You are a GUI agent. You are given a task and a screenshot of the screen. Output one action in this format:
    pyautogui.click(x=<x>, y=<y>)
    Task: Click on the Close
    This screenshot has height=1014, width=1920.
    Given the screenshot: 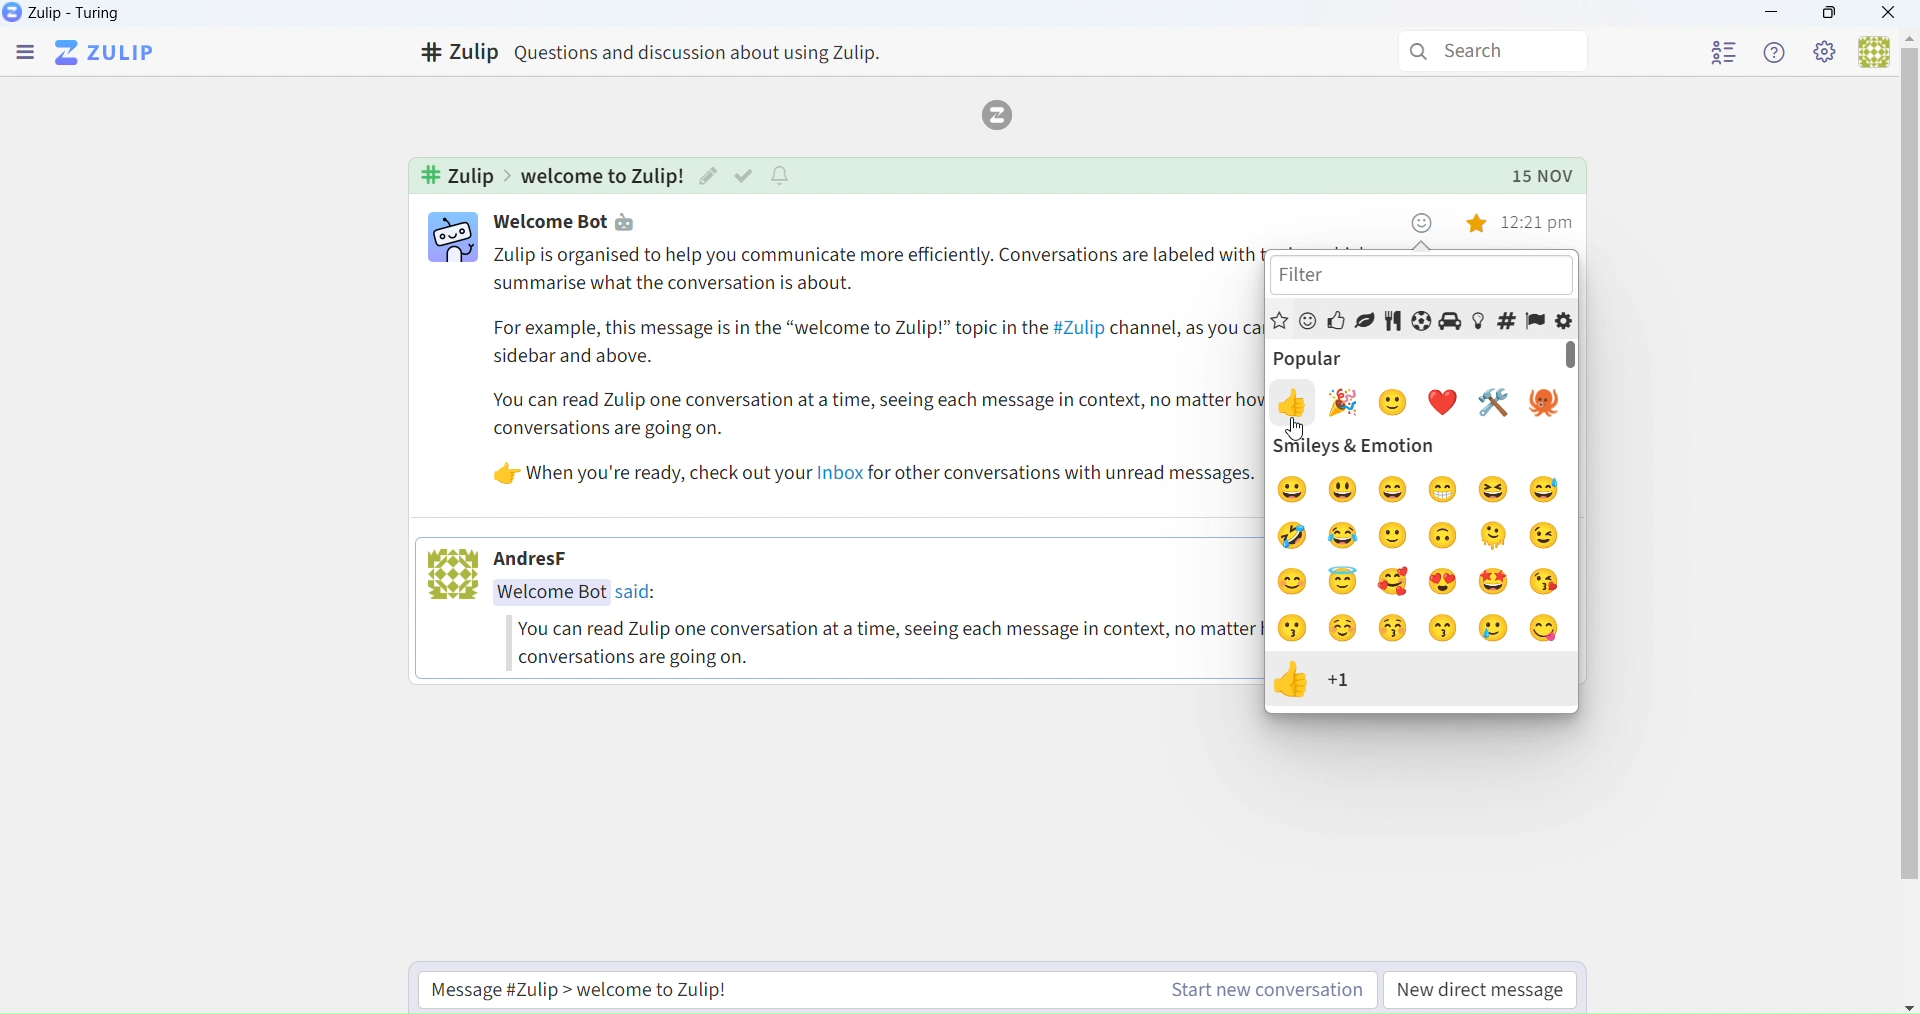 What is the action you would take?
    pyautogui.click(x=1890, y=14)
    